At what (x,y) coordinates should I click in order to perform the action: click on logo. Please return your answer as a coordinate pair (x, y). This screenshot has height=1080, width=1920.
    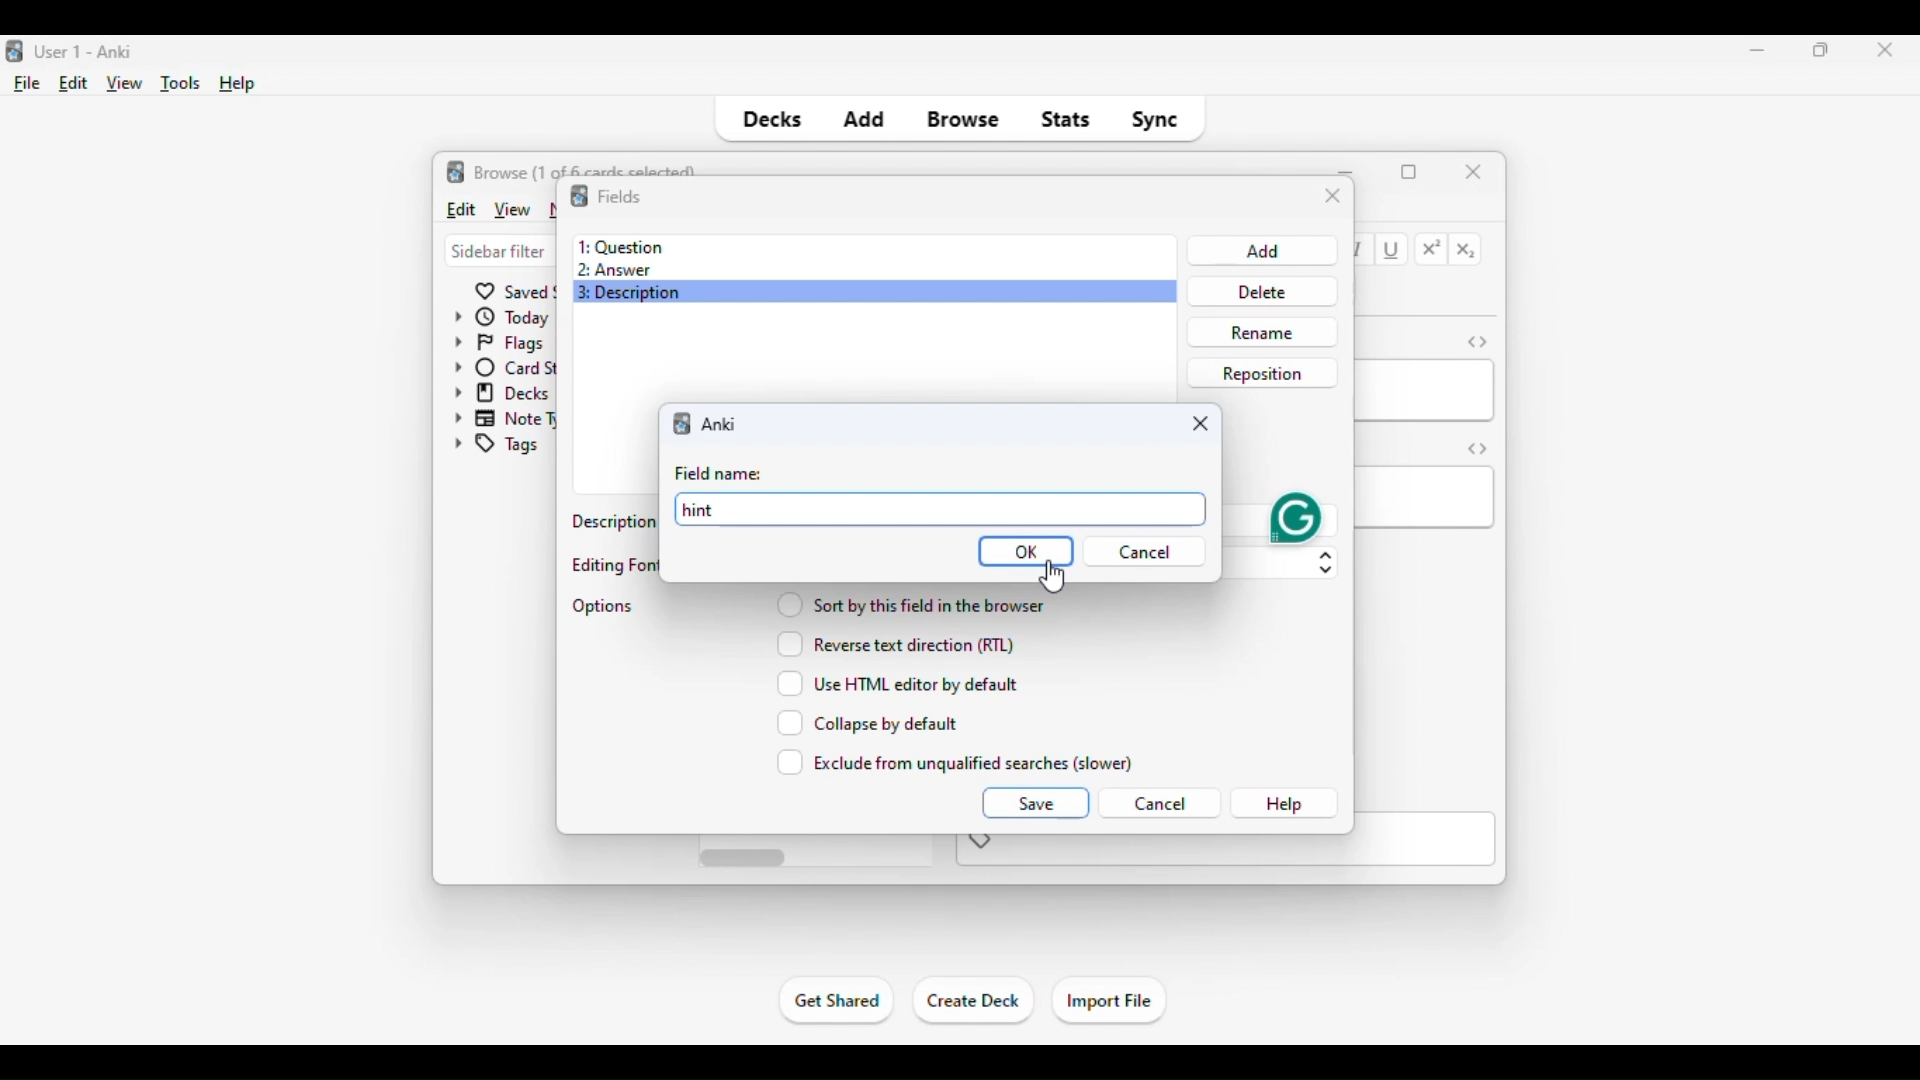
    Looking at the image, I should click on (684, 422).